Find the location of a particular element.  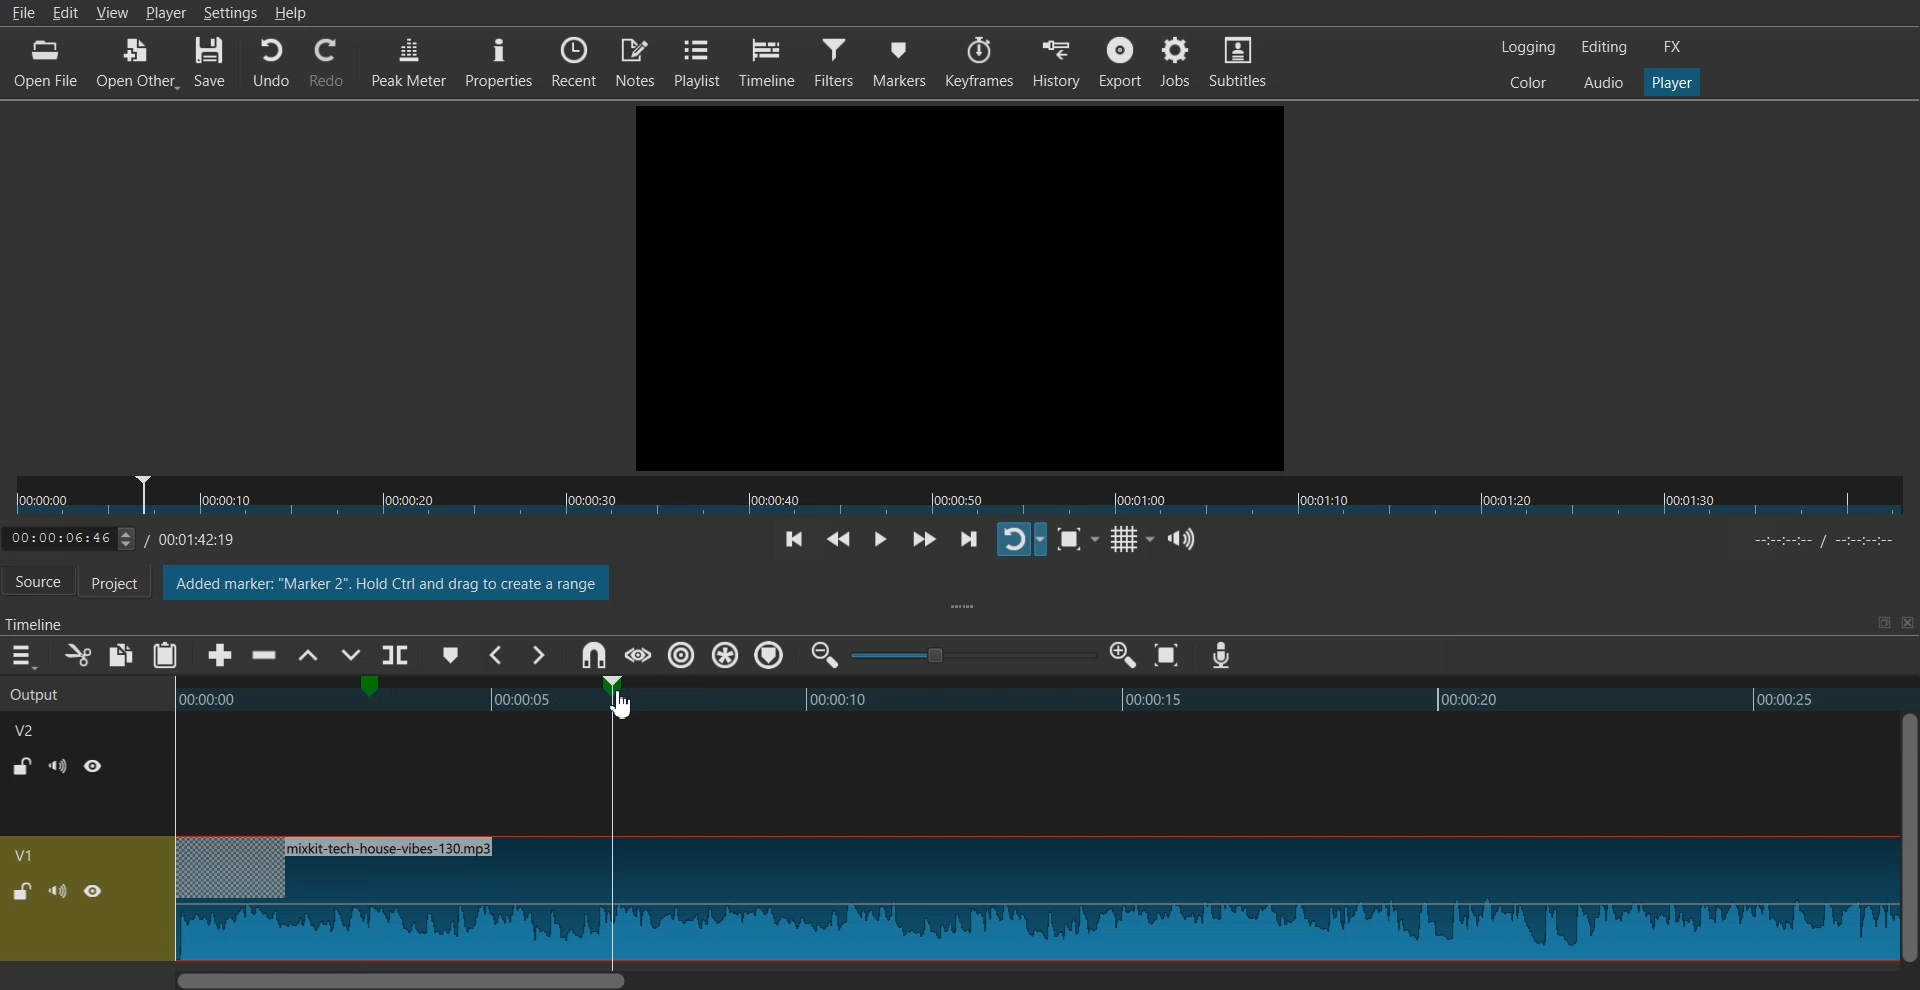

Previous Marker is located at coordinates (498, 655).